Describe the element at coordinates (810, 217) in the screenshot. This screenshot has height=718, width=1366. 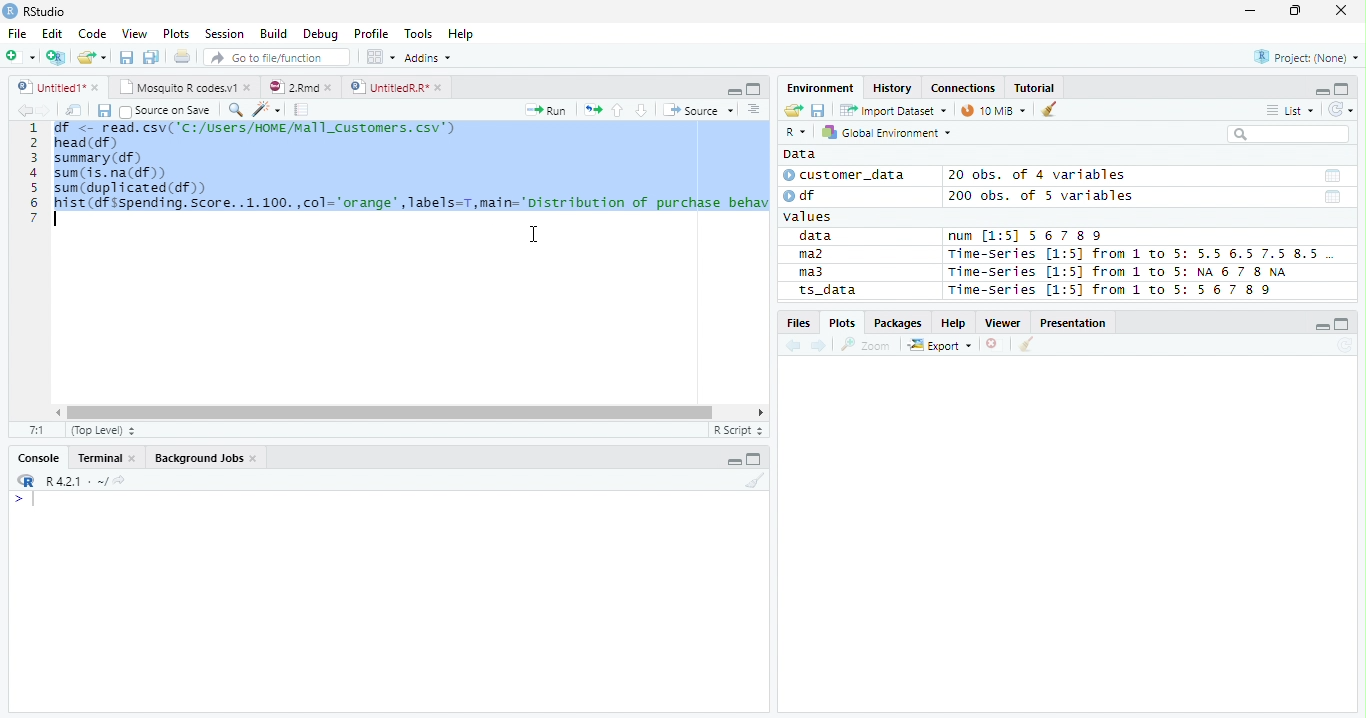
I see `values` at that location.